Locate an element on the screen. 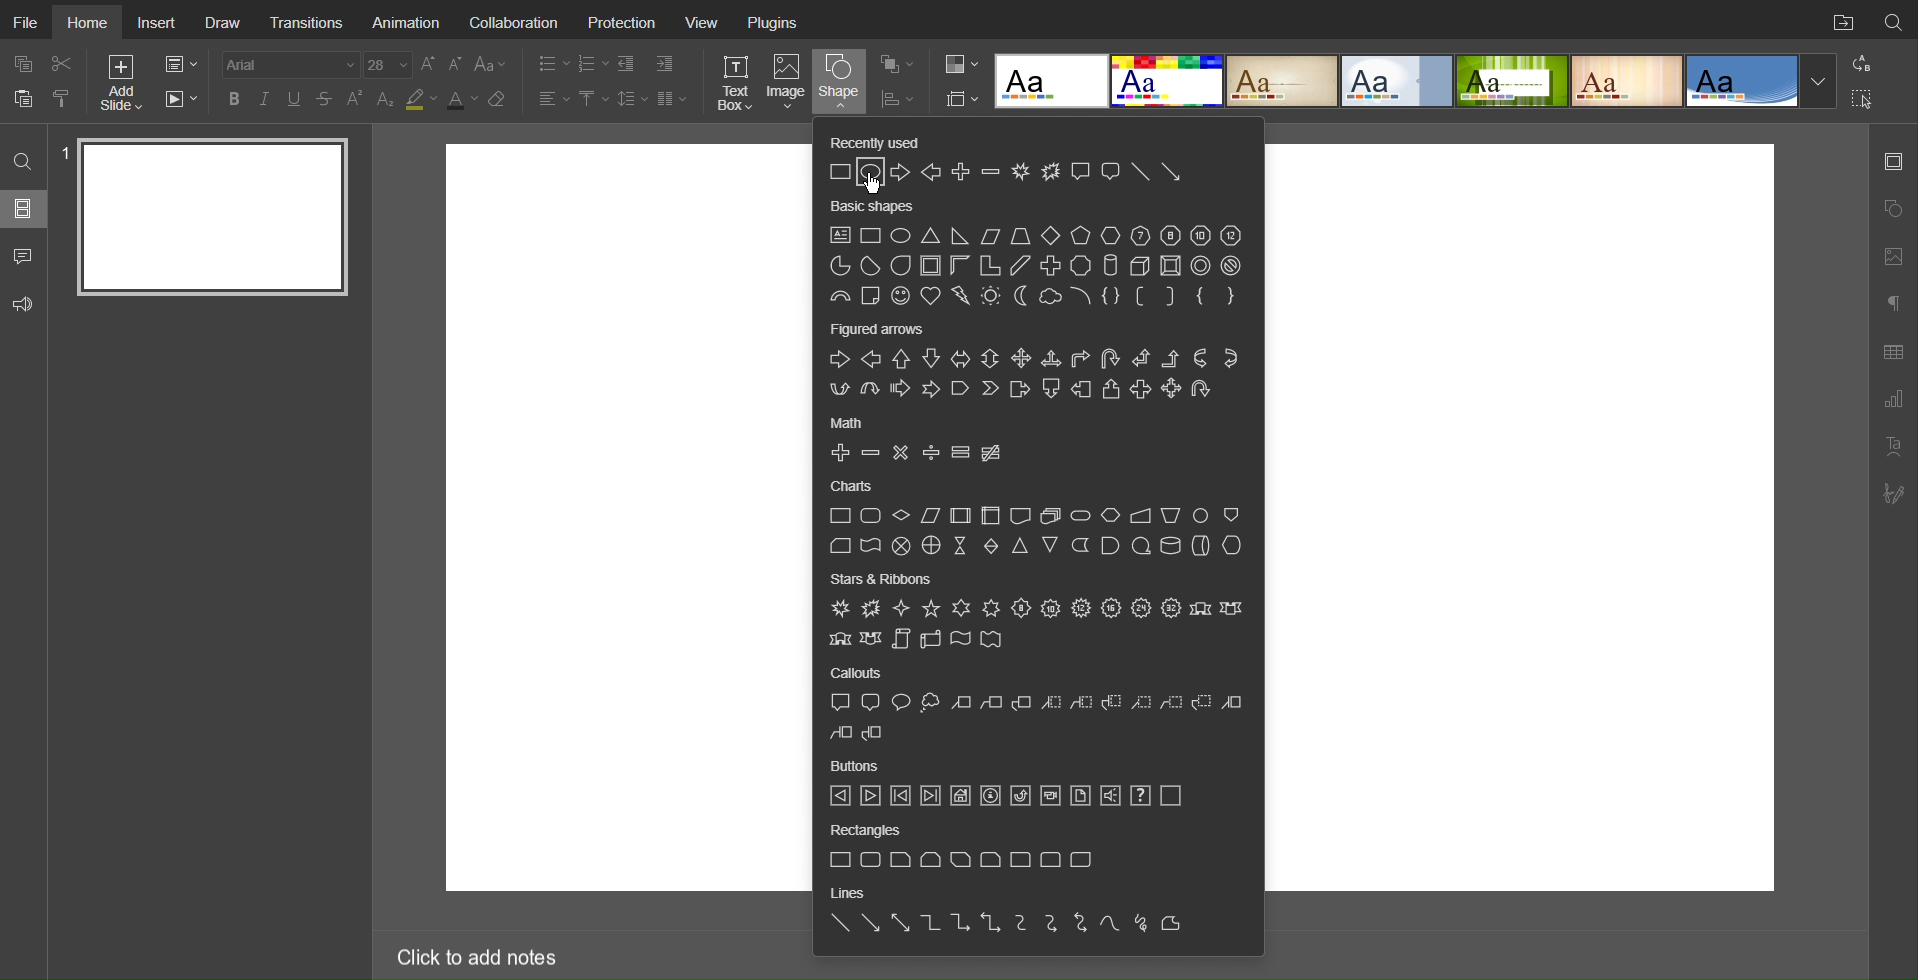  Paragraph Settings is located at coordinates (1893, 400).